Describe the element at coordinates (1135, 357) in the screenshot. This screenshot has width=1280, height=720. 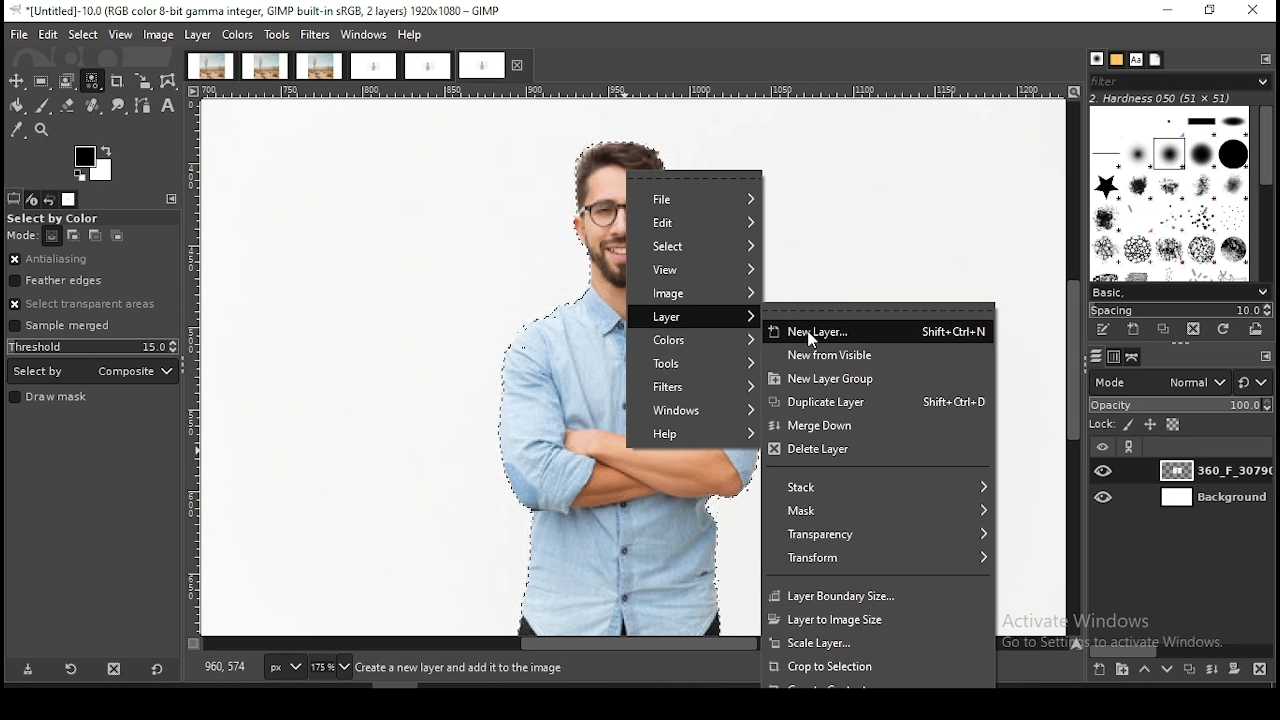
I see `paths` at that location.